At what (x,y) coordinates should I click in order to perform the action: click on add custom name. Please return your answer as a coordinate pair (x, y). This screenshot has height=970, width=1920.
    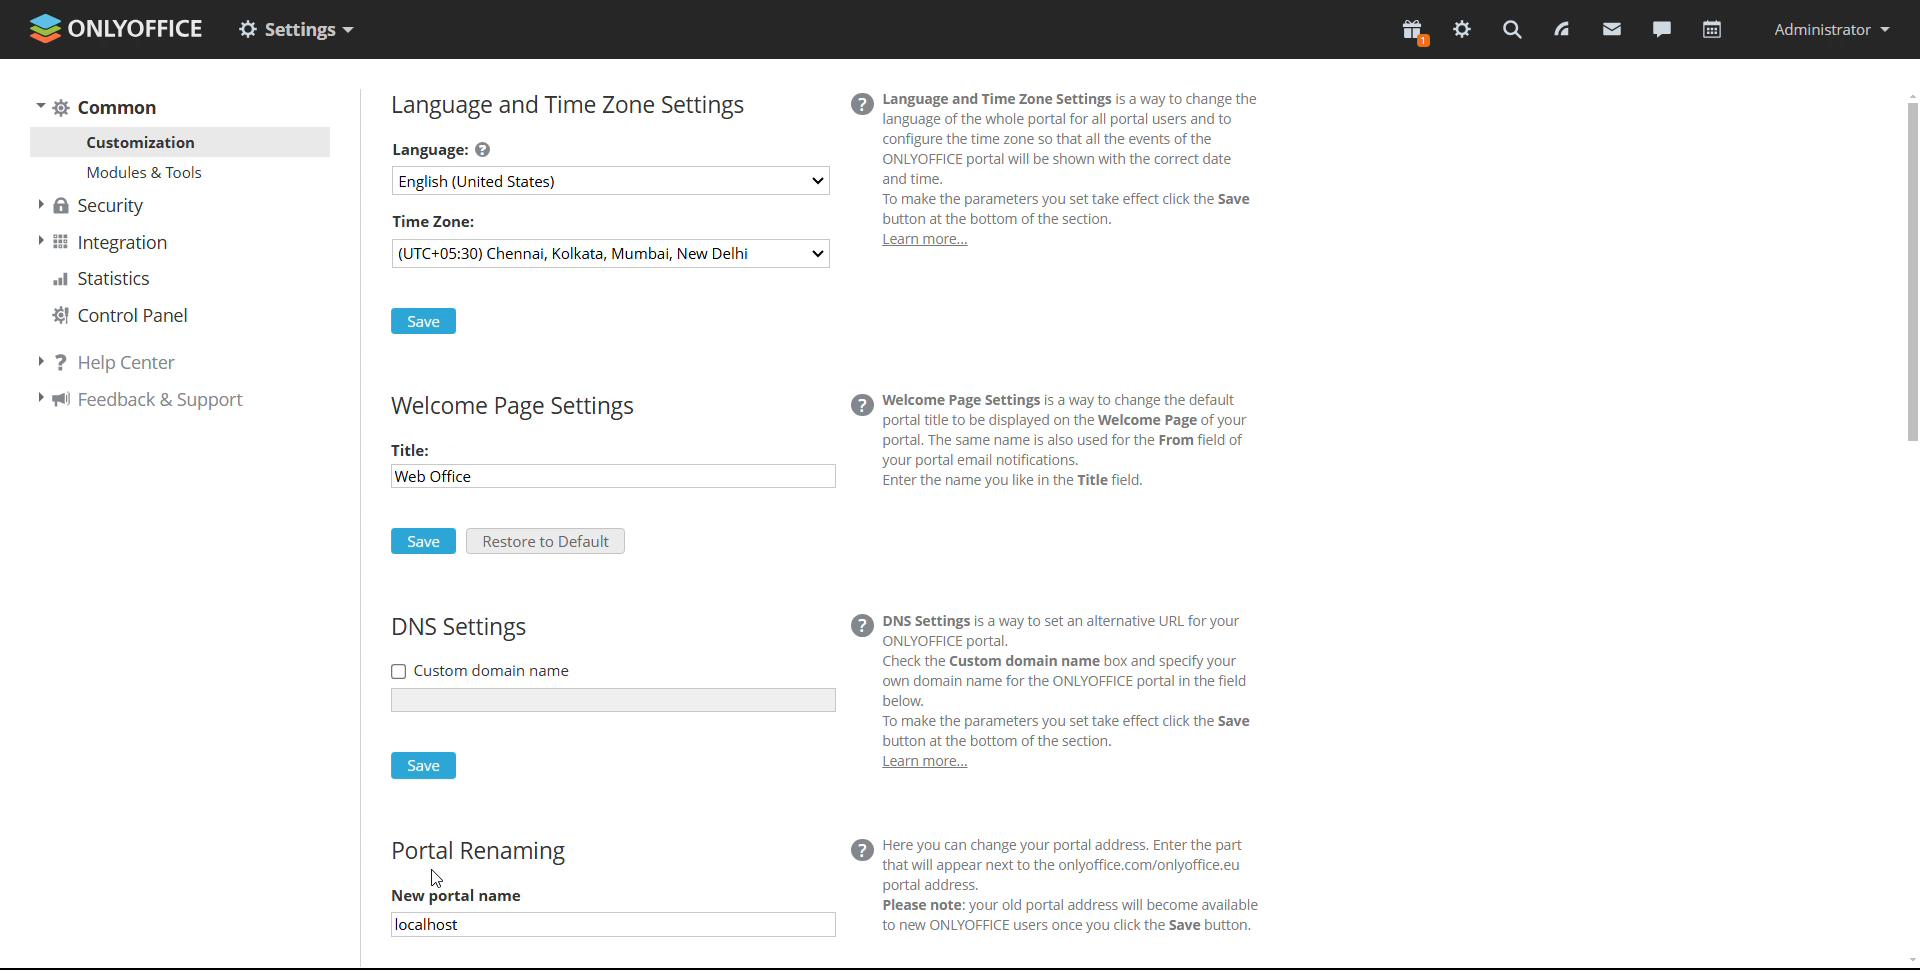
    Looking at the image, I should click on (615, 700).